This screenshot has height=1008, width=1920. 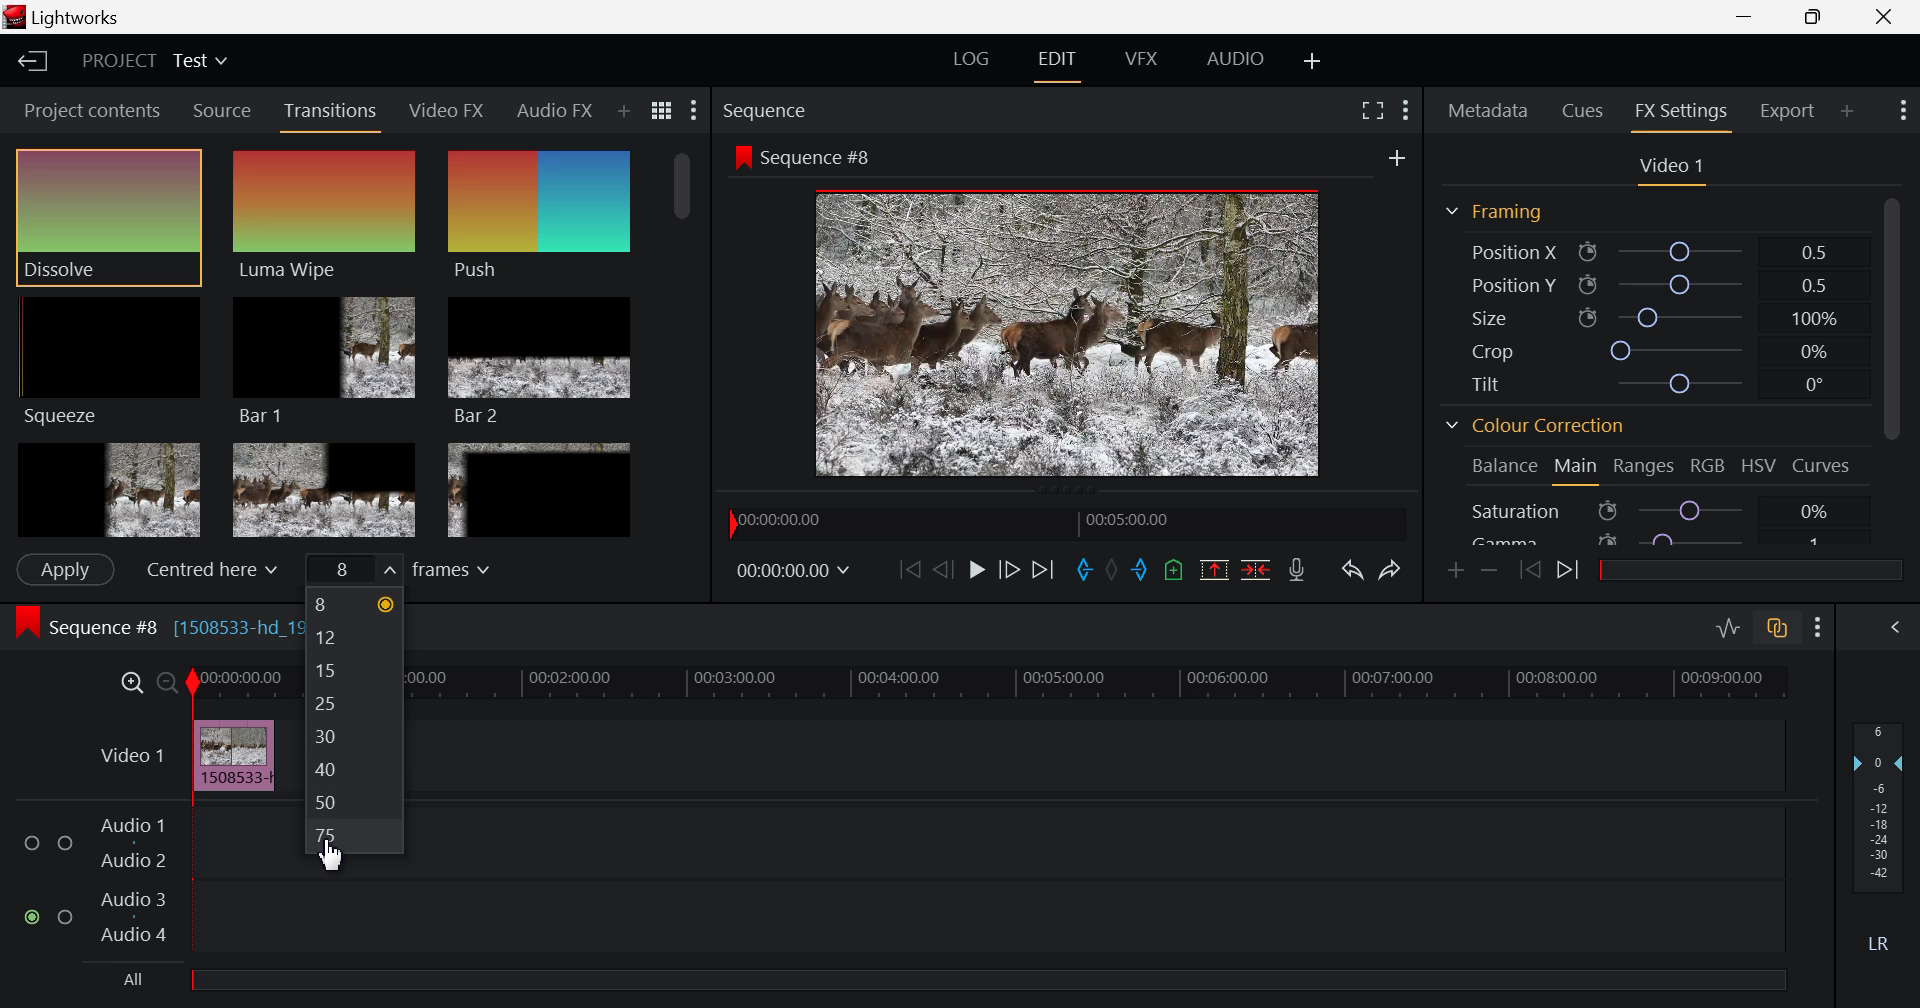 What do you see at coordinates (1655, 541) in the screenshot?
I see `Gamma` at bounding box center [1655, 541].